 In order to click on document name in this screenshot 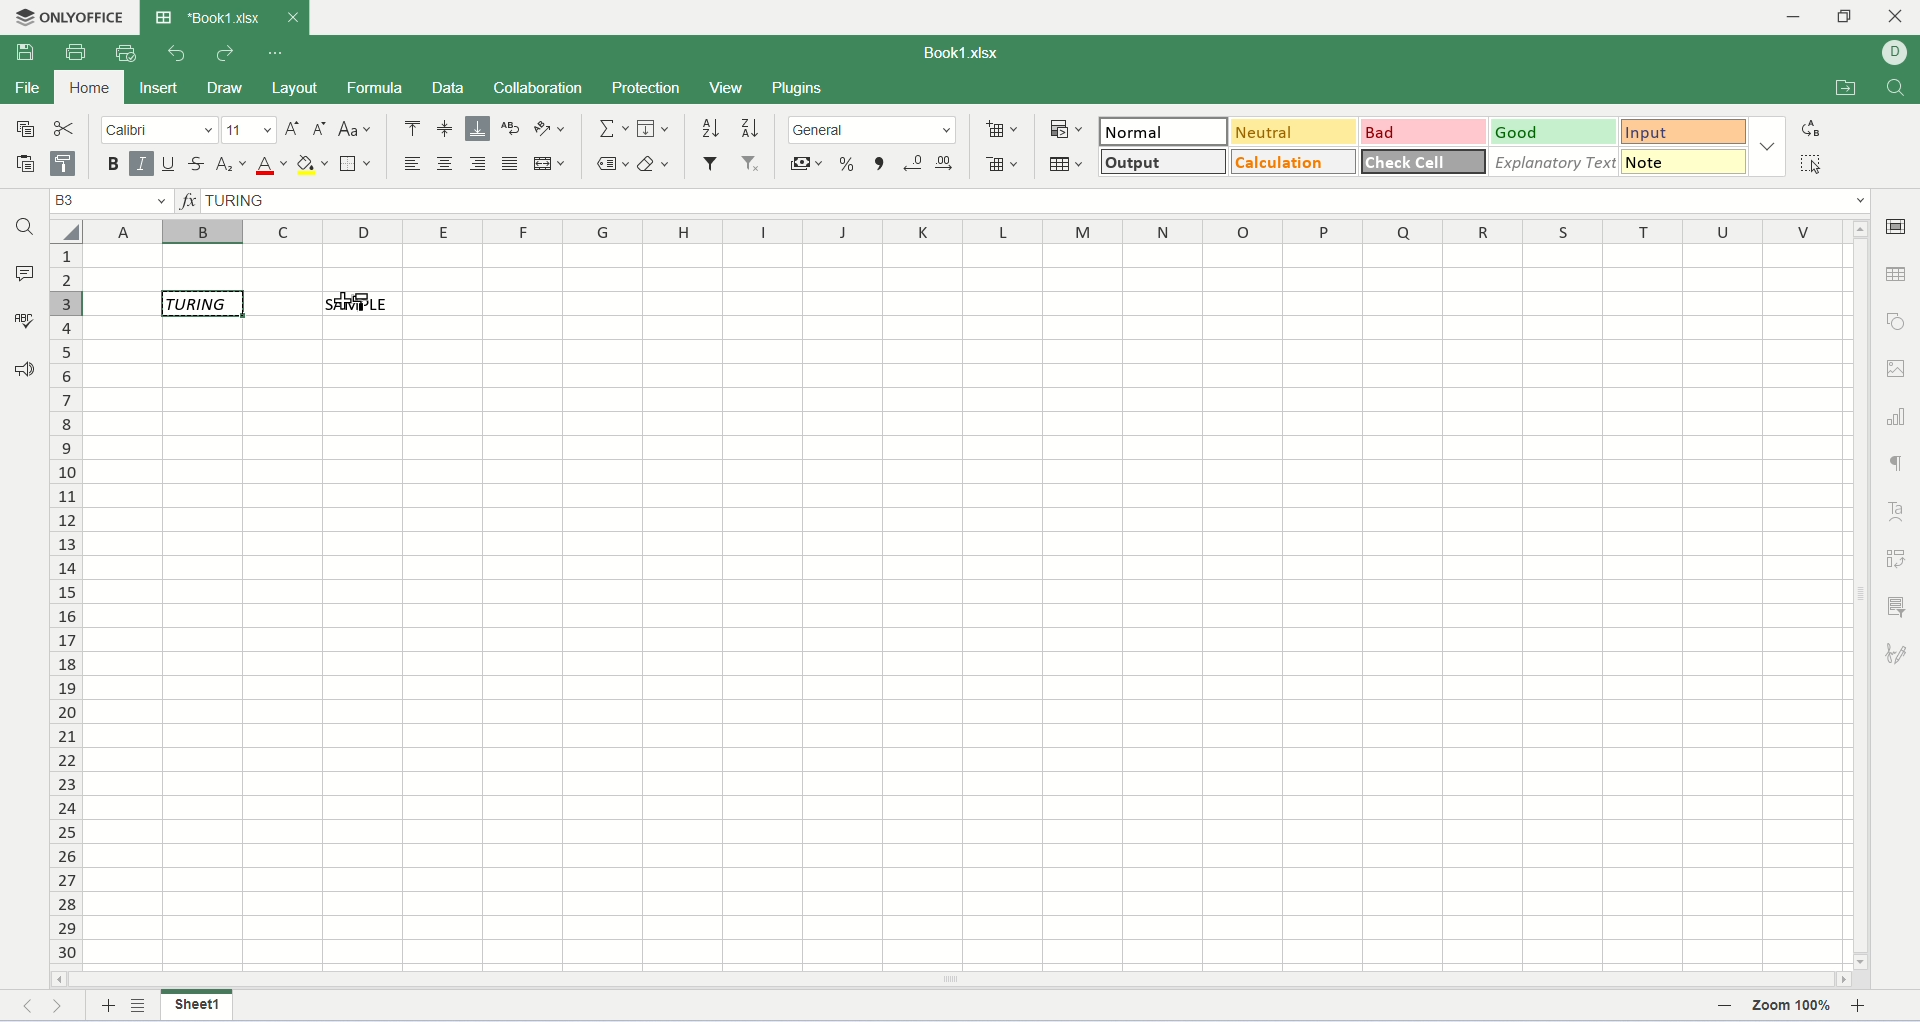, I will do `click(957, 55)`.